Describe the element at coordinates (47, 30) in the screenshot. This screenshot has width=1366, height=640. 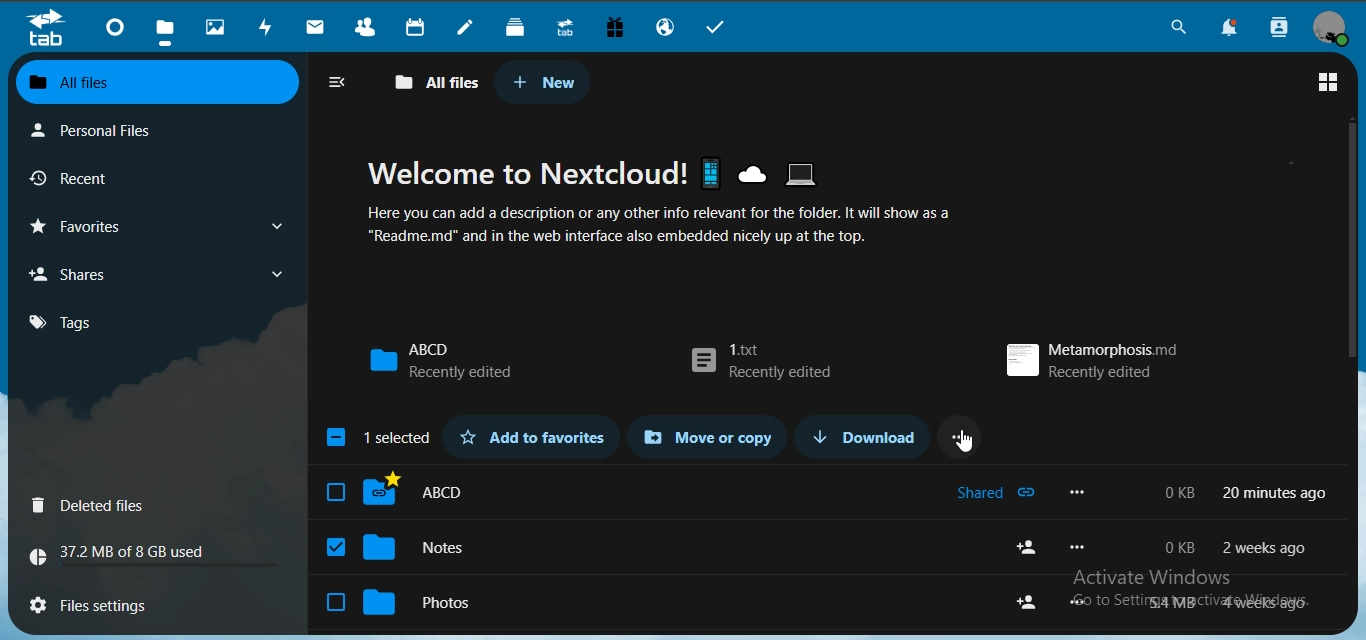
I see `tab` at that location.